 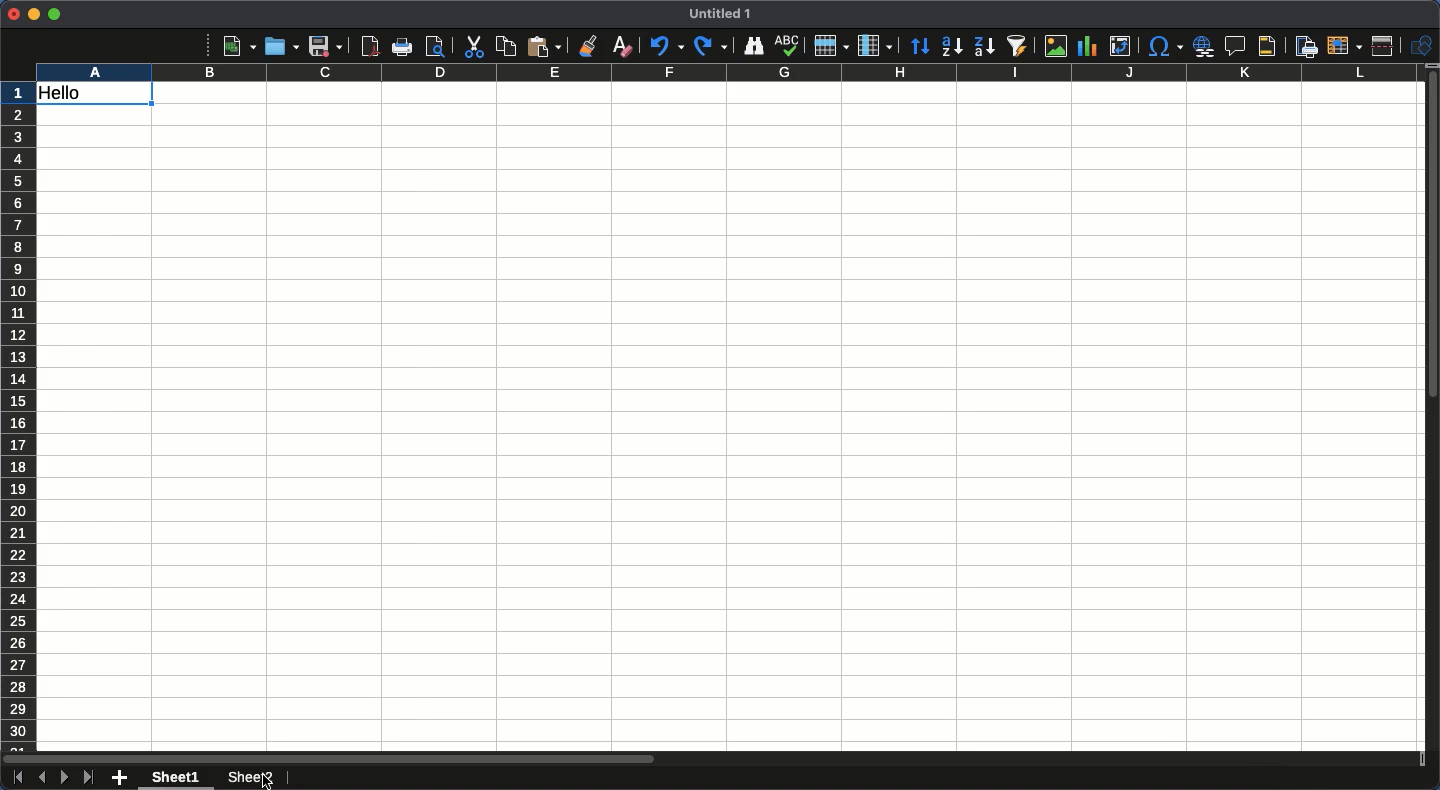 I want to click on Minimize, so click(x=34, y=15).